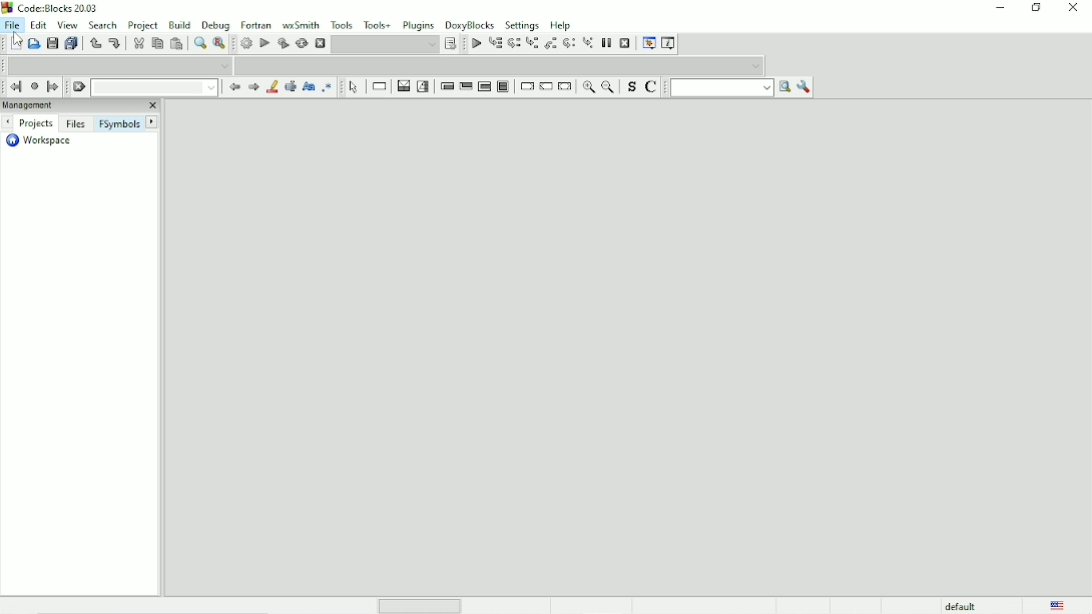 The height and width of the screenshot is (614, 1092). What do you see at coordinates (563, 24) in the screenshot?
I see `Help` at bounding box center [563, 24].